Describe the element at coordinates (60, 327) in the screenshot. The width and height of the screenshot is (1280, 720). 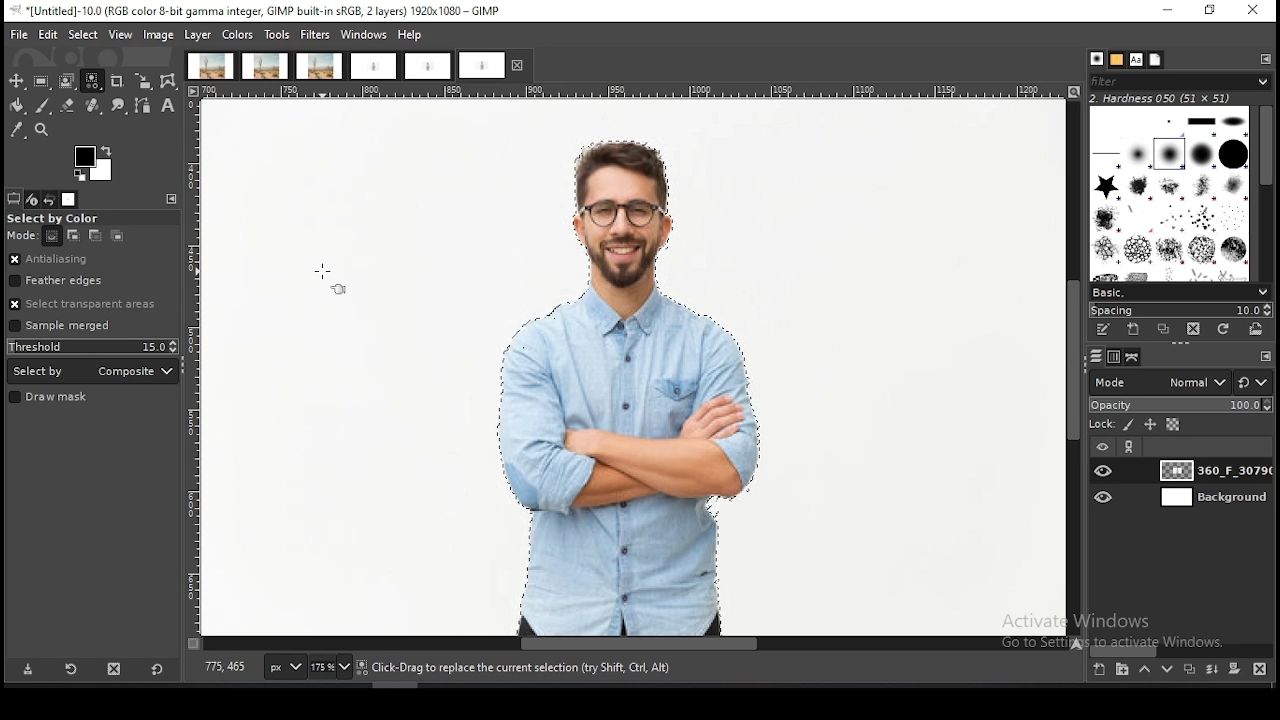
I see `sample merged` at that location.